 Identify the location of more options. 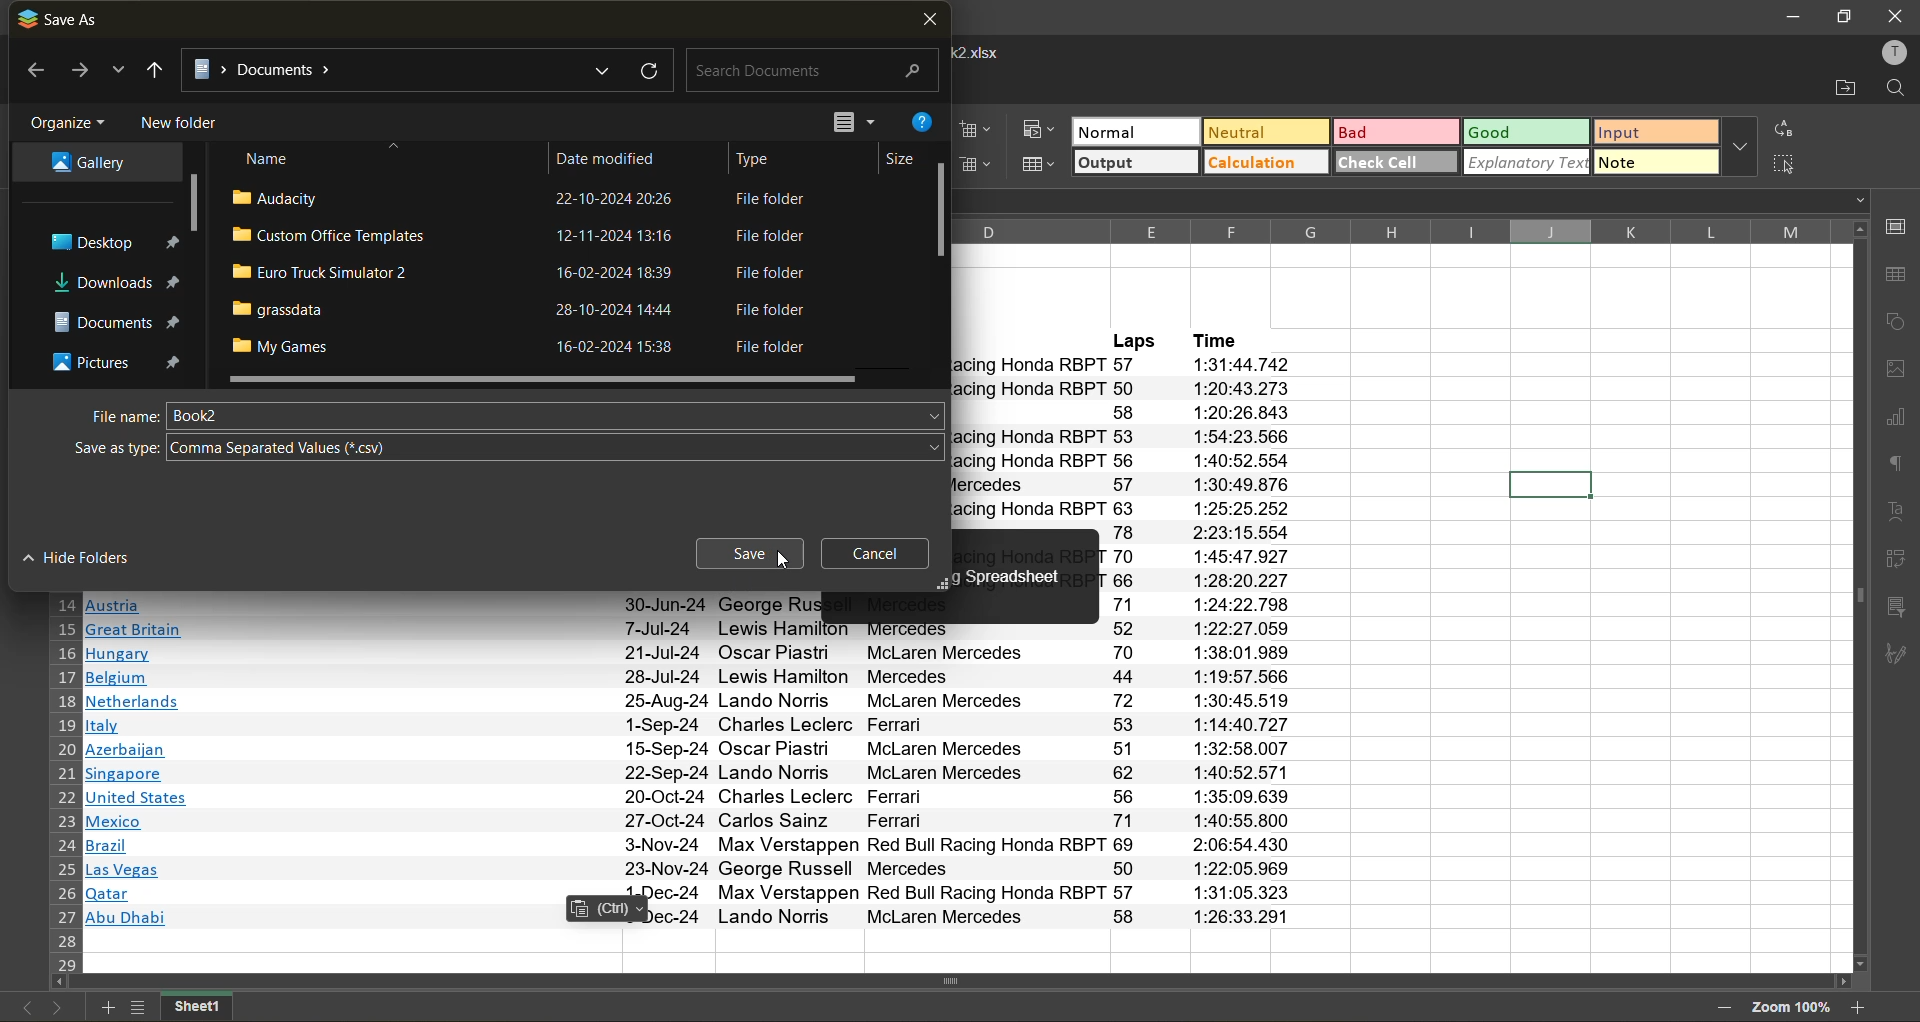
(1740, 146).